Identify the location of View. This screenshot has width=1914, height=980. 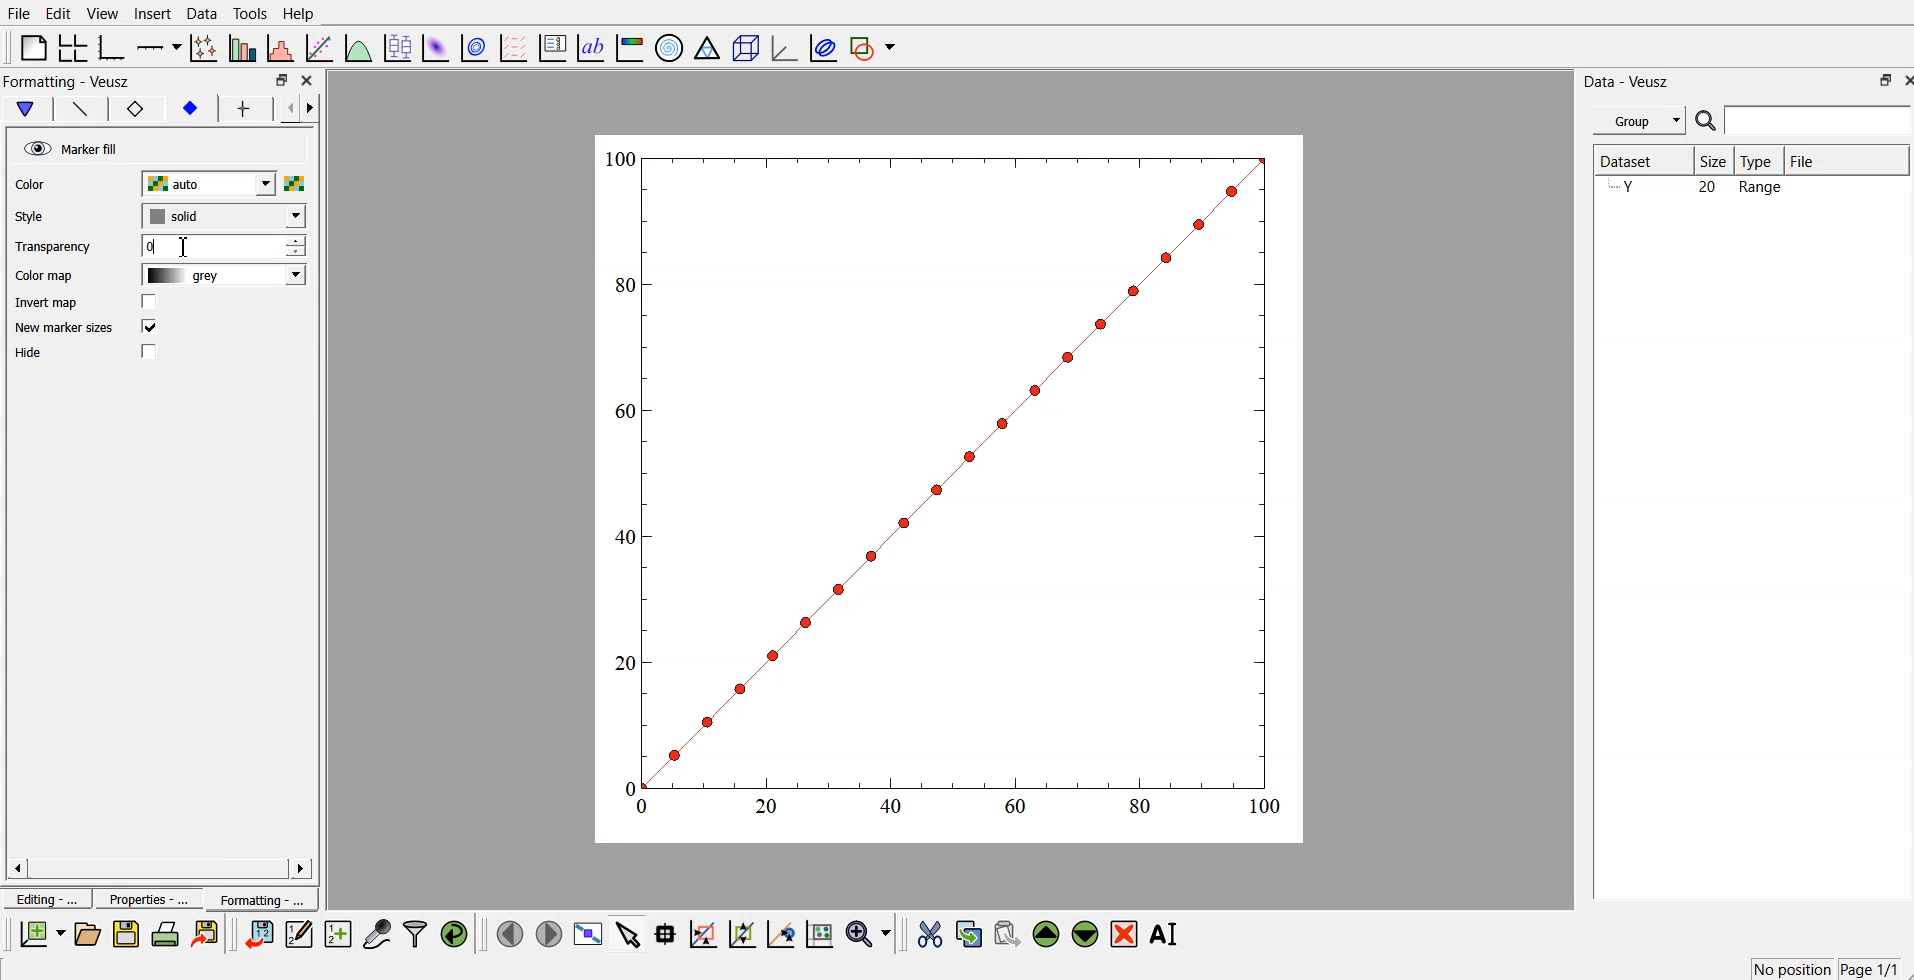
(103, 13).